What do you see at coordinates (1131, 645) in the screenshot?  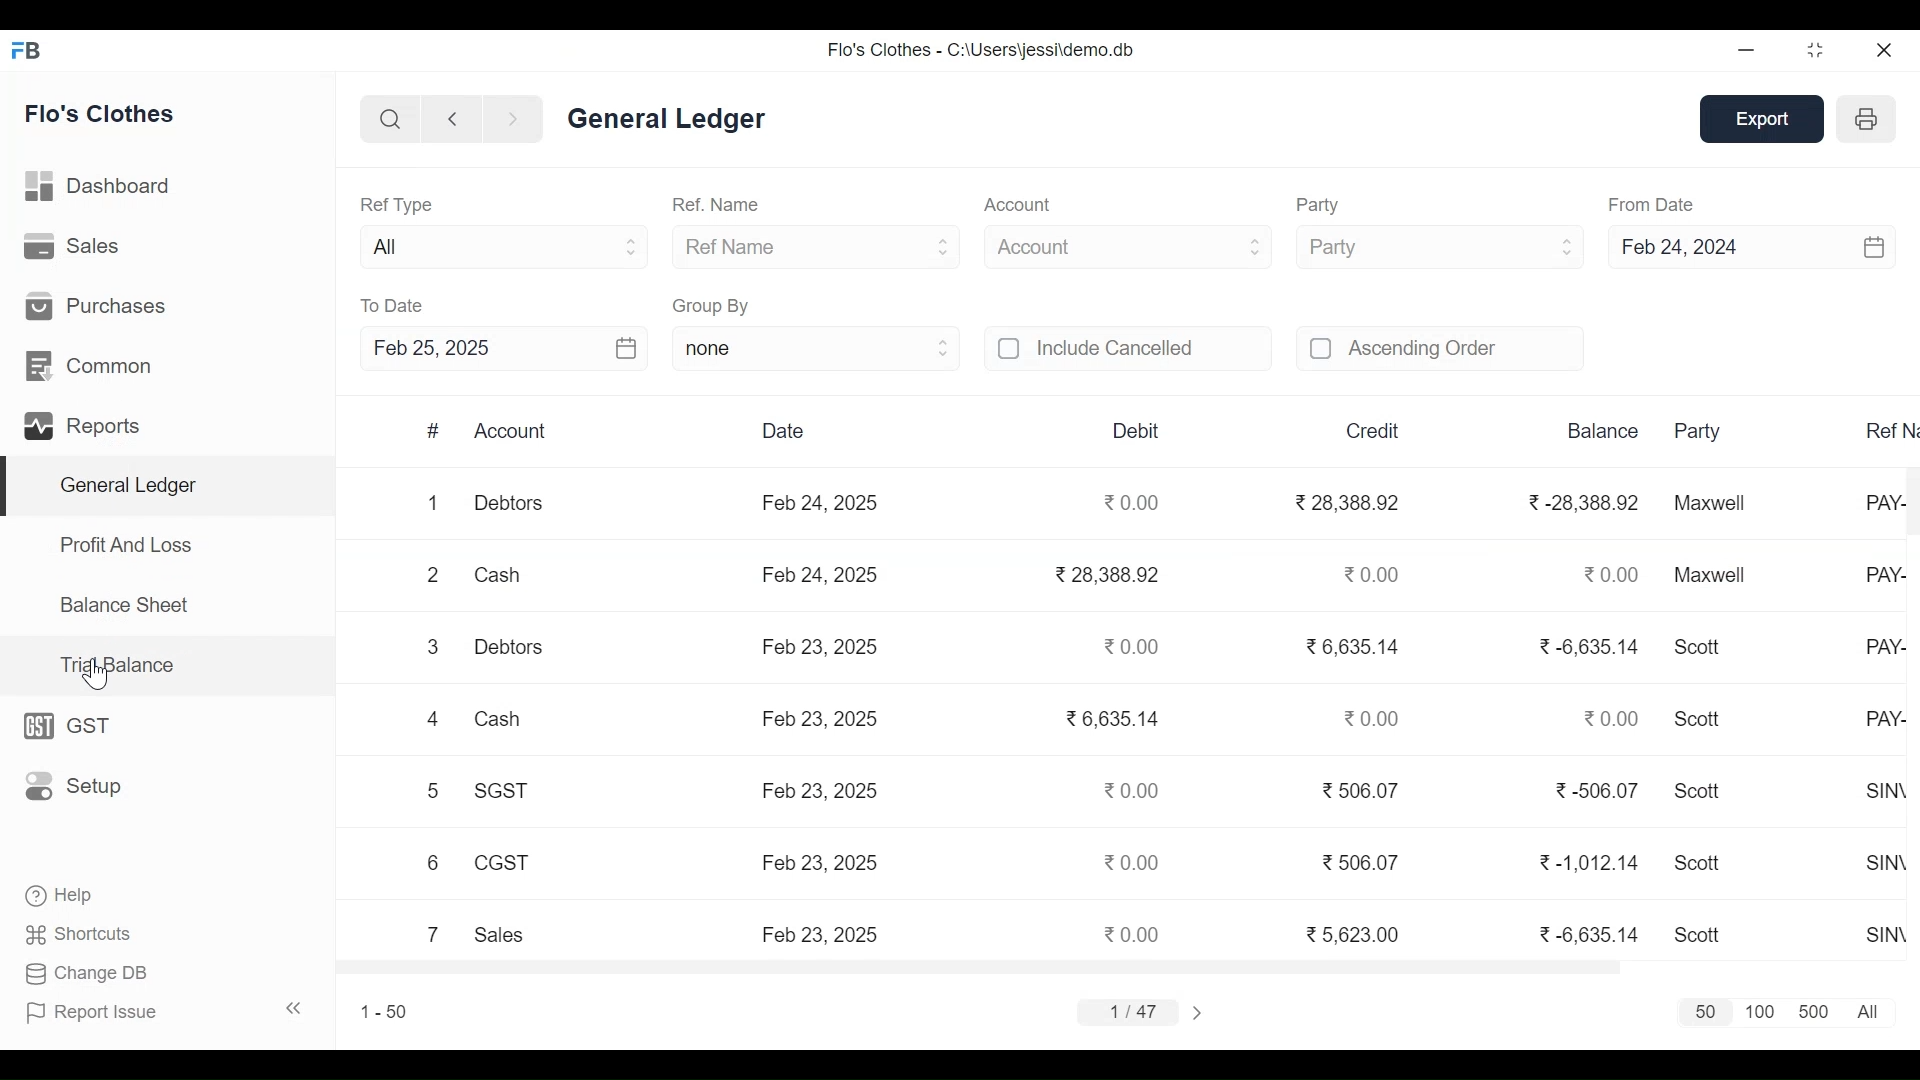 I see `0.00` at bounding box center [1131, 645].